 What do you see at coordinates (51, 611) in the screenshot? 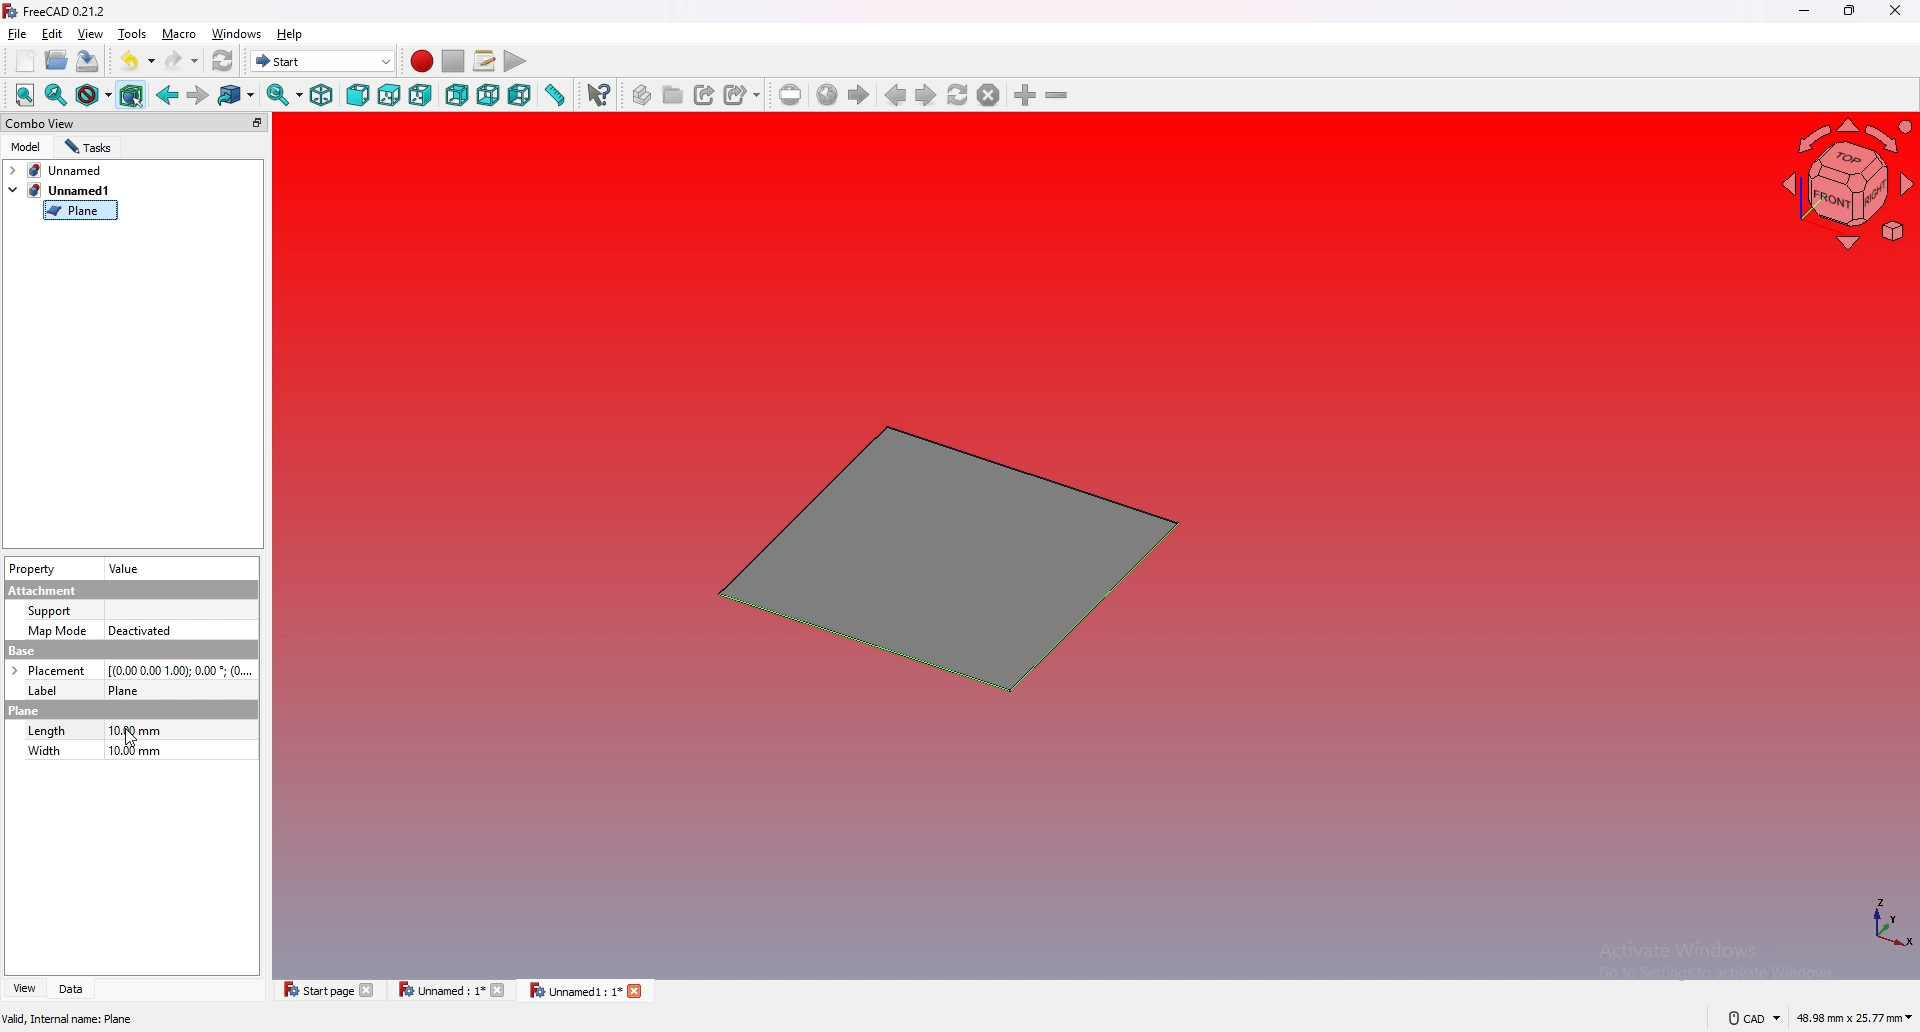
I see `Support` at bounding box center [51, 611].